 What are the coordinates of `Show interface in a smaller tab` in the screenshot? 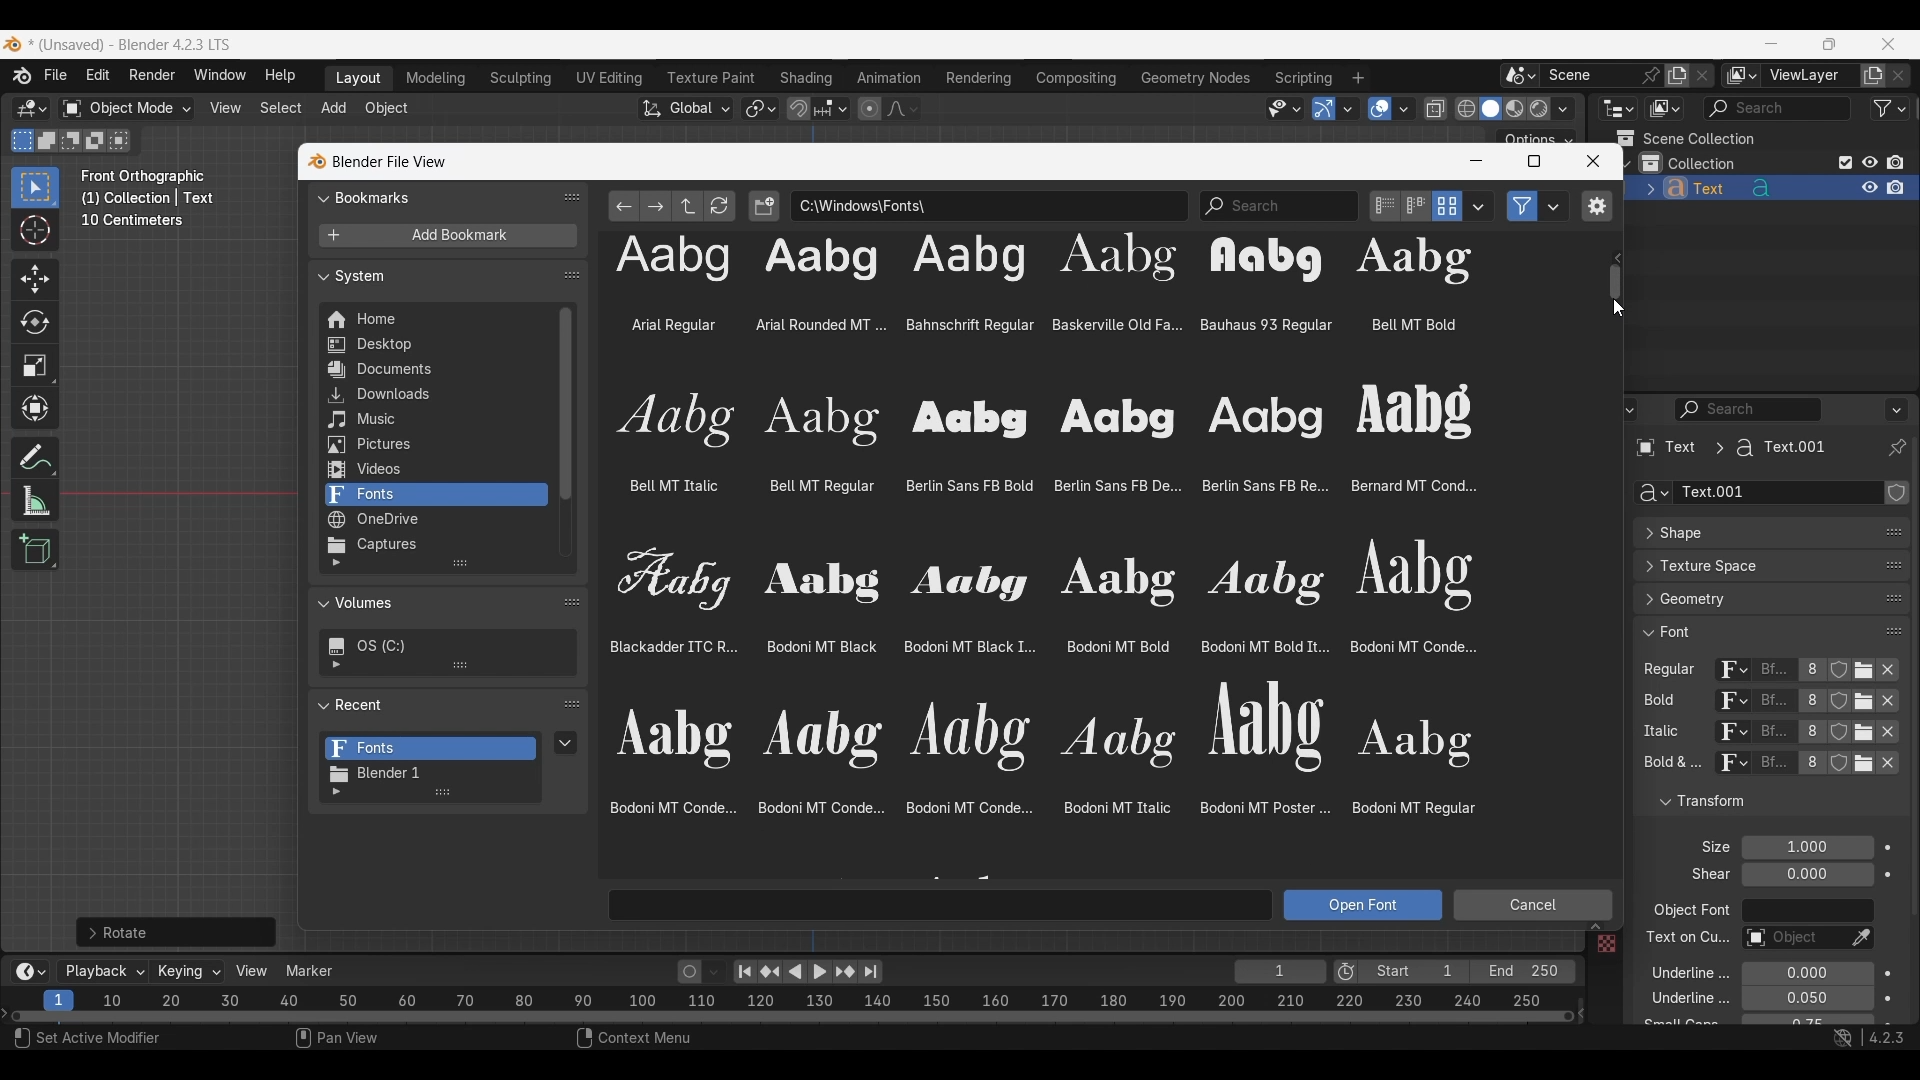 It's located at (1829, 44).